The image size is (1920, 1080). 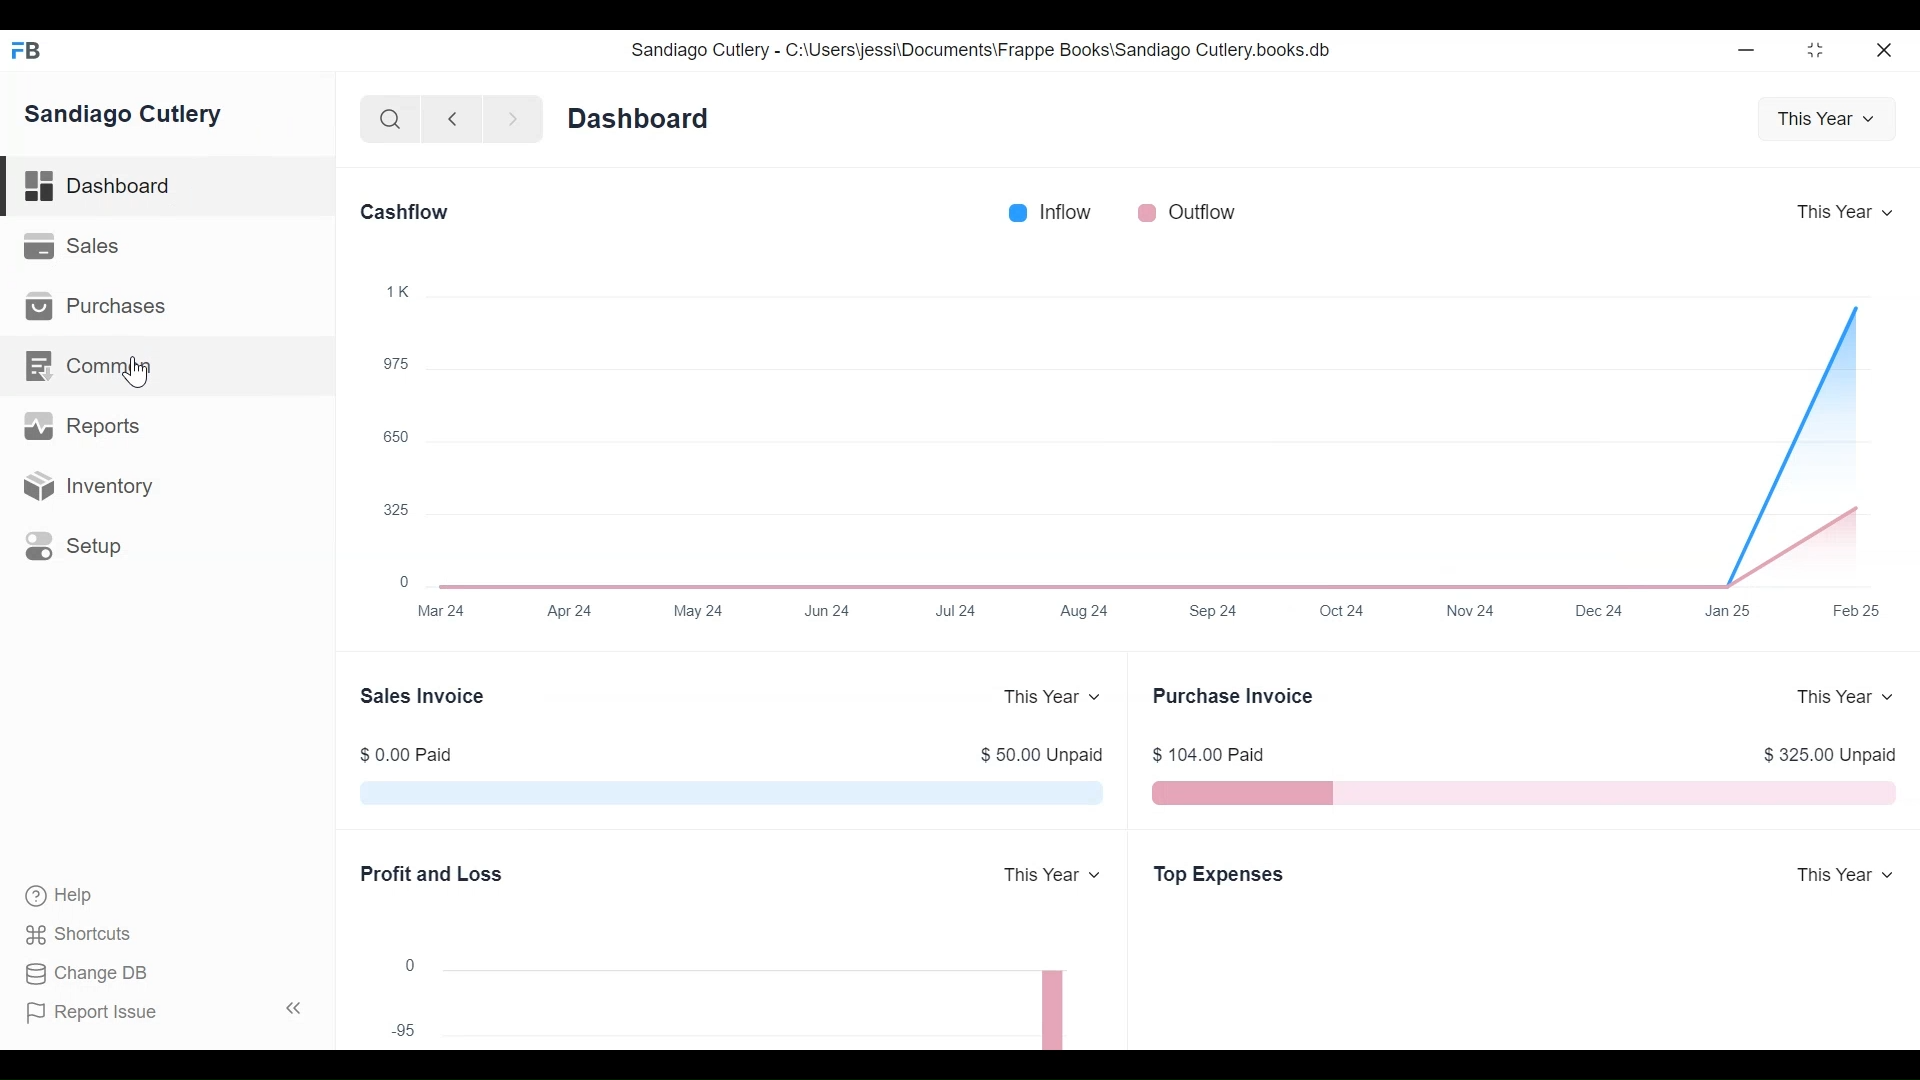 I want to click on $ 325.00 Unpaid, so click(x=1834, y=757).